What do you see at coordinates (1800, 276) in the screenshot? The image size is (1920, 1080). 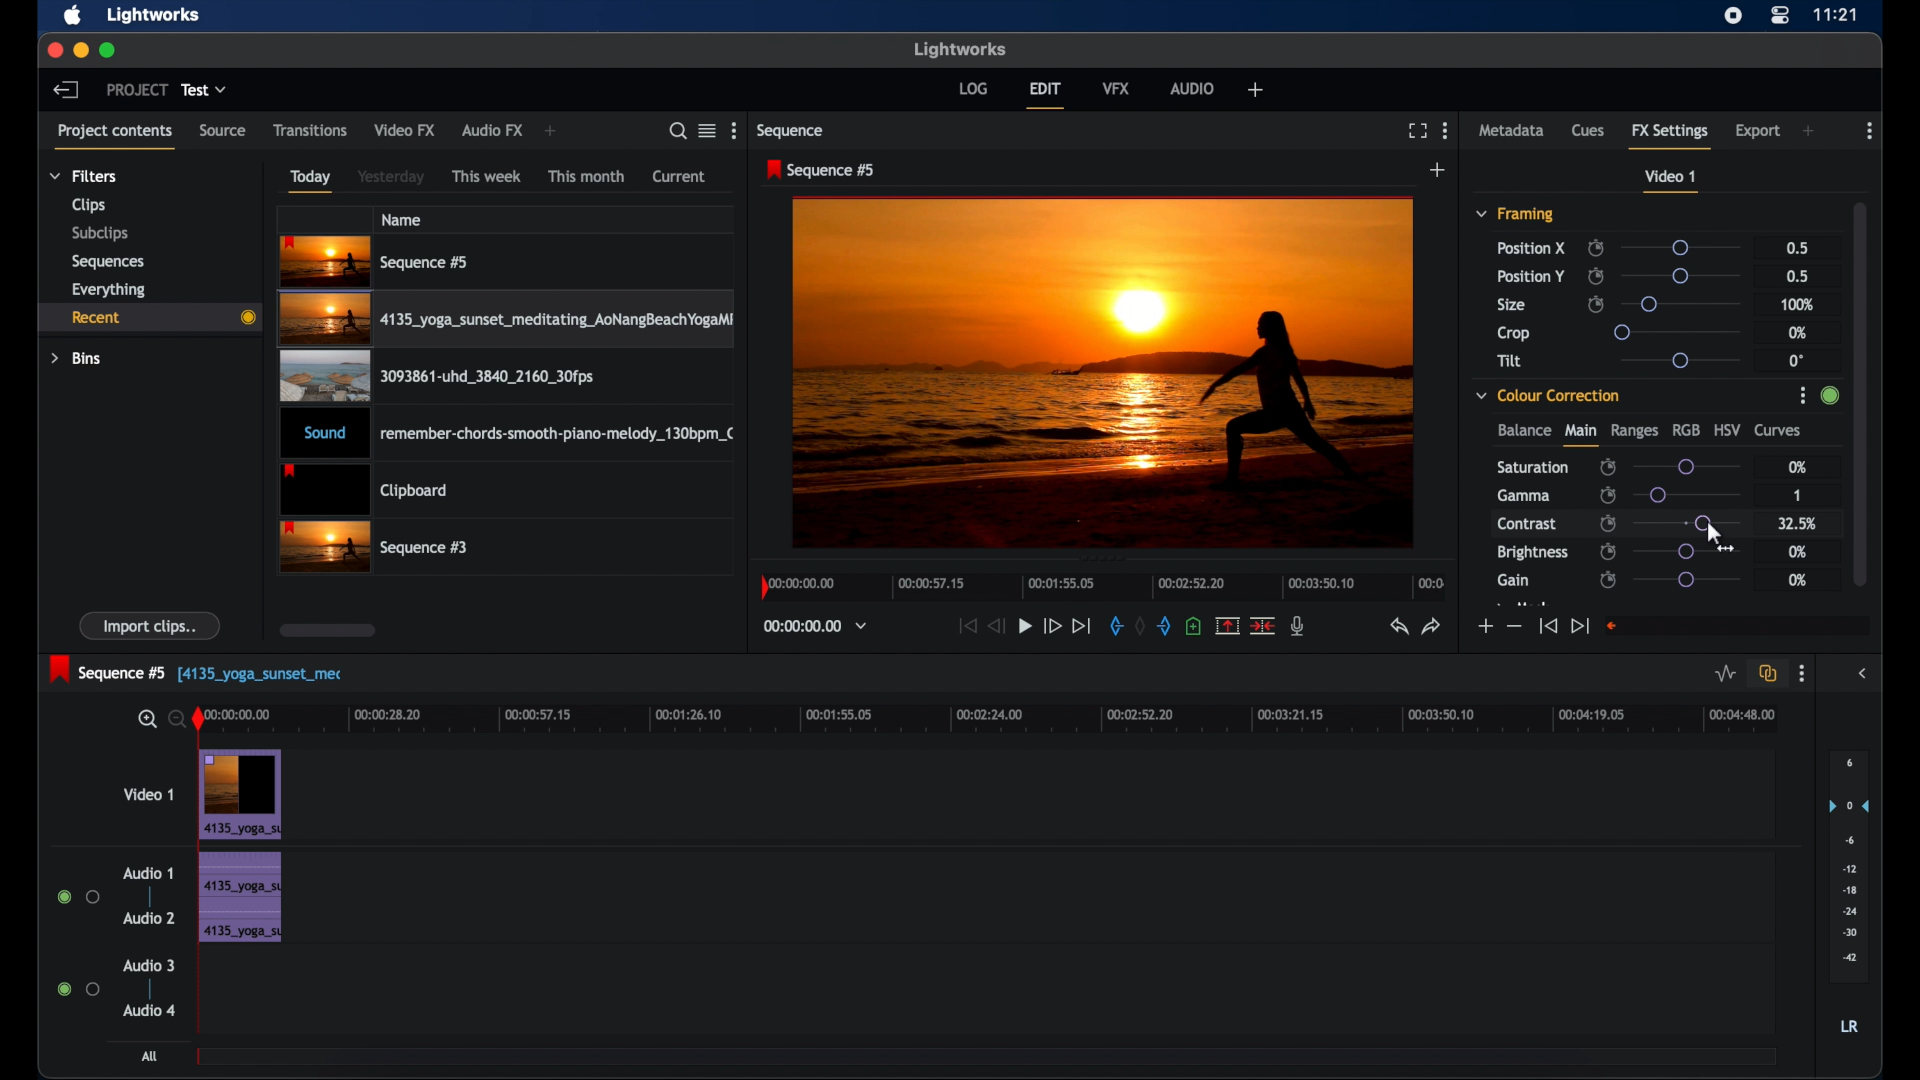 I see `0.5` at bounding box center [1800, 276].